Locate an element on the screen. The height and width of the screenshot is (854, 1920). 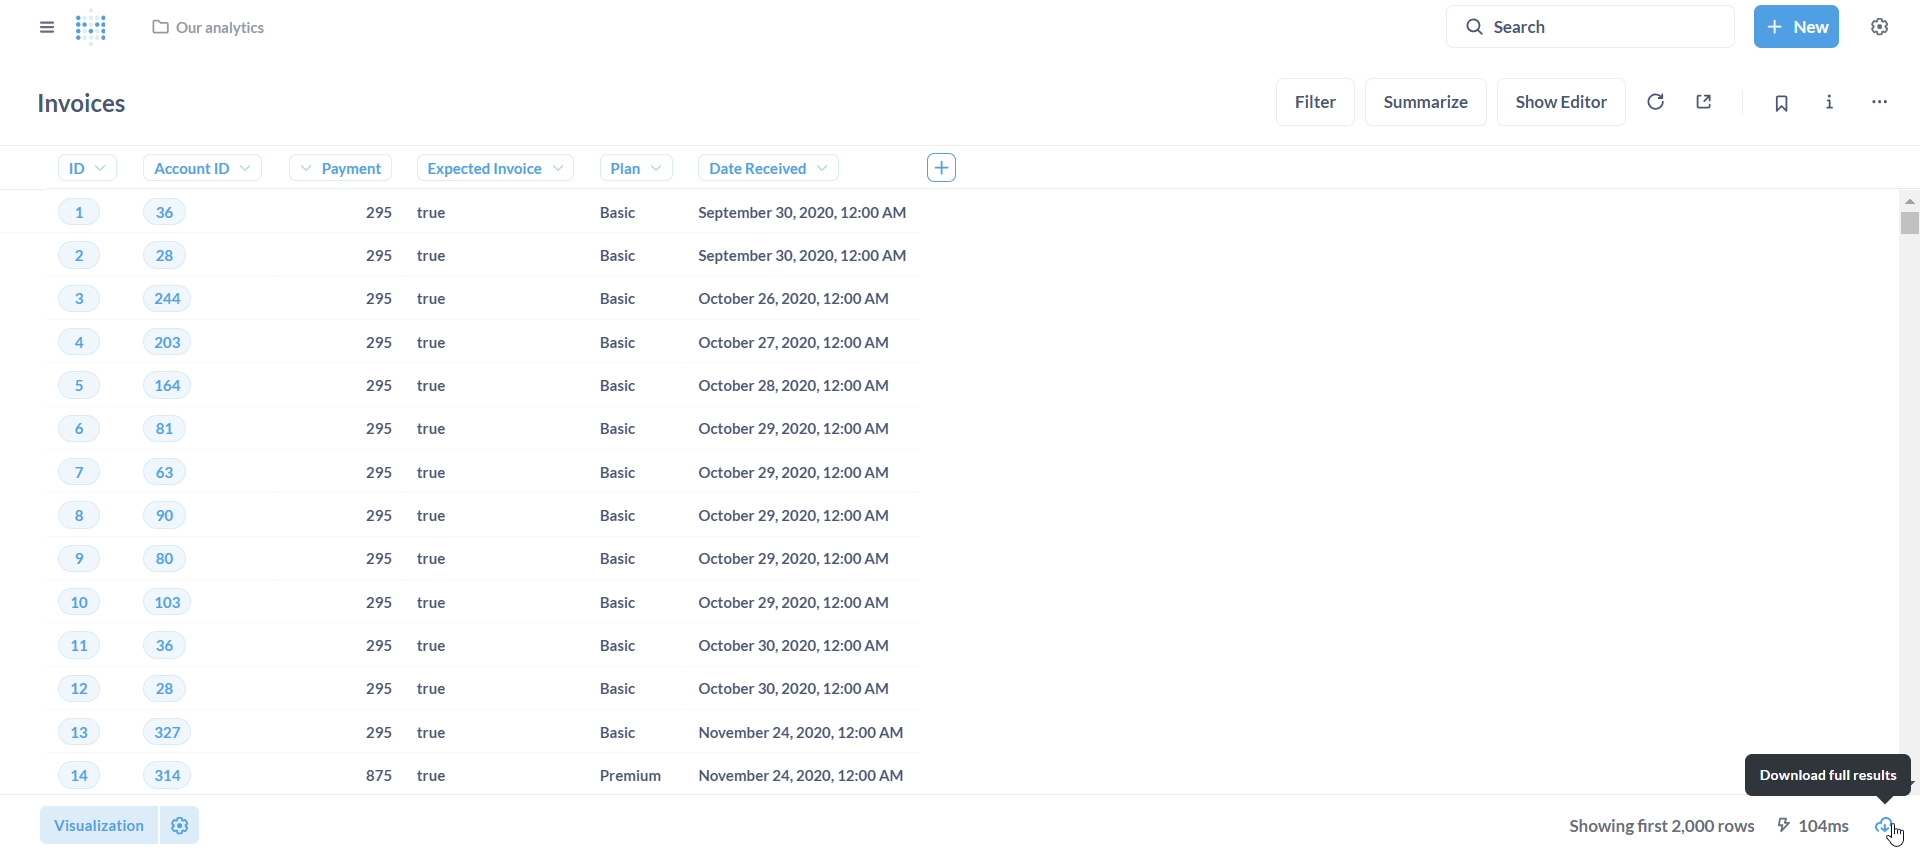
true is located at coordinates (447, 428).